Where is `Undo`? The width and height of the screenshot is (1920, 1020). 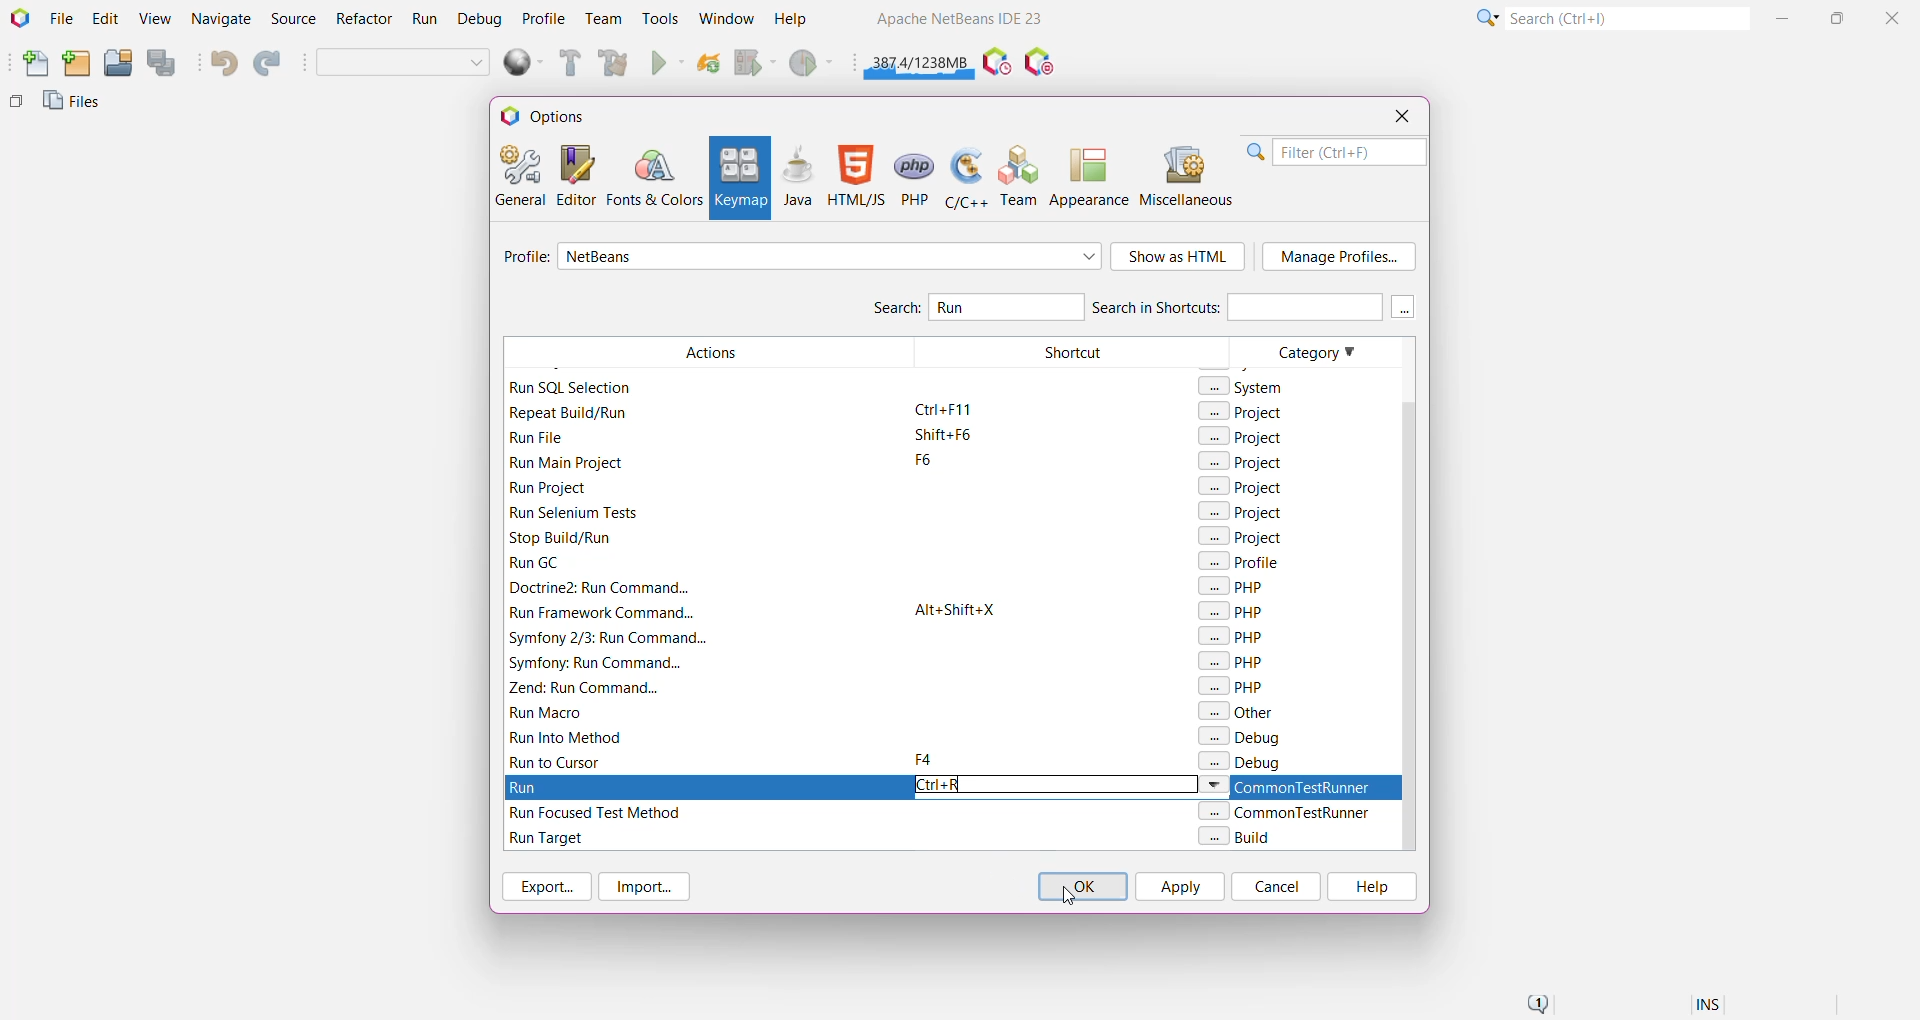
Undo is located at coordinates (222, 63).